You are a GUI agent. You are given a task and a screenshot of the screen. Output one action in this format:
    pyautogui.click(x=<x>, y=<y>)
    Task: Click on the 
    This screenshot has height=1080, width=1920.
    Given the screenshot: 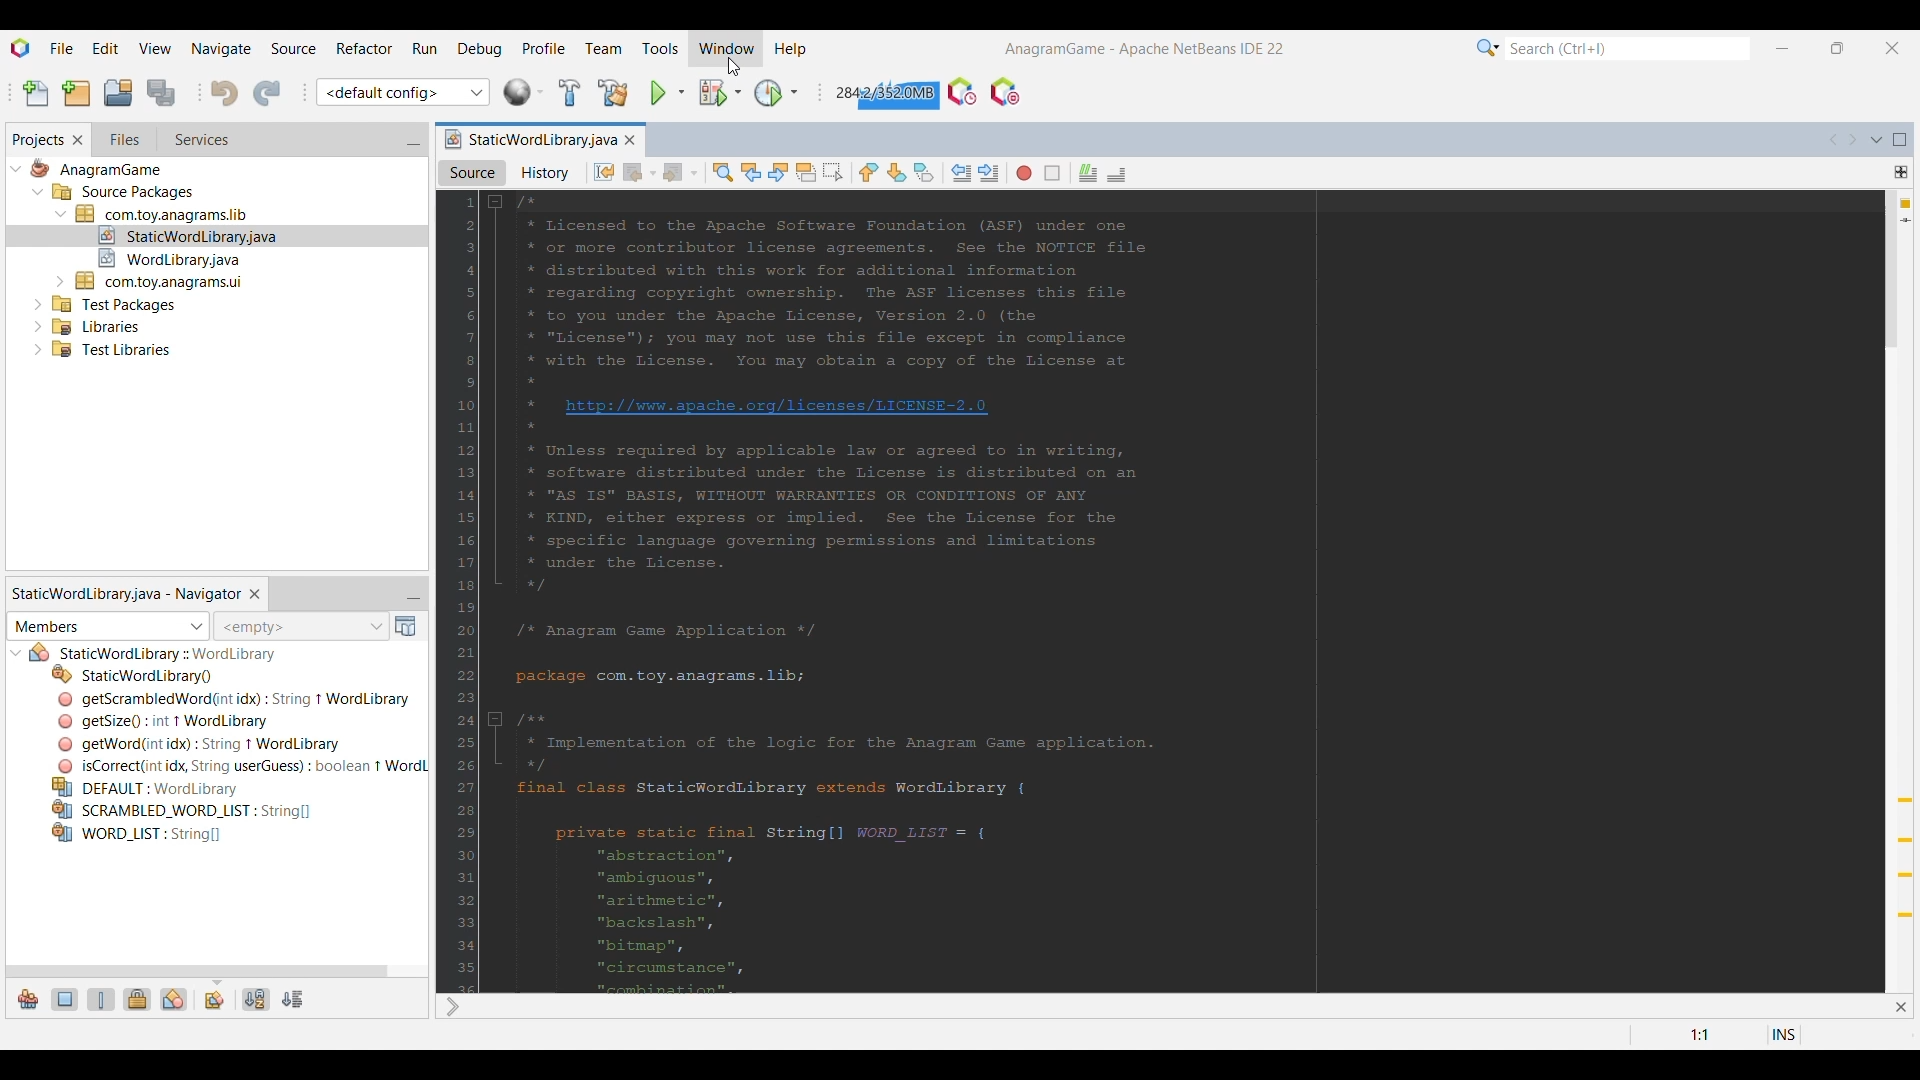 What is the action you would take?
    pyautogui.click(x=666, y=627)
    